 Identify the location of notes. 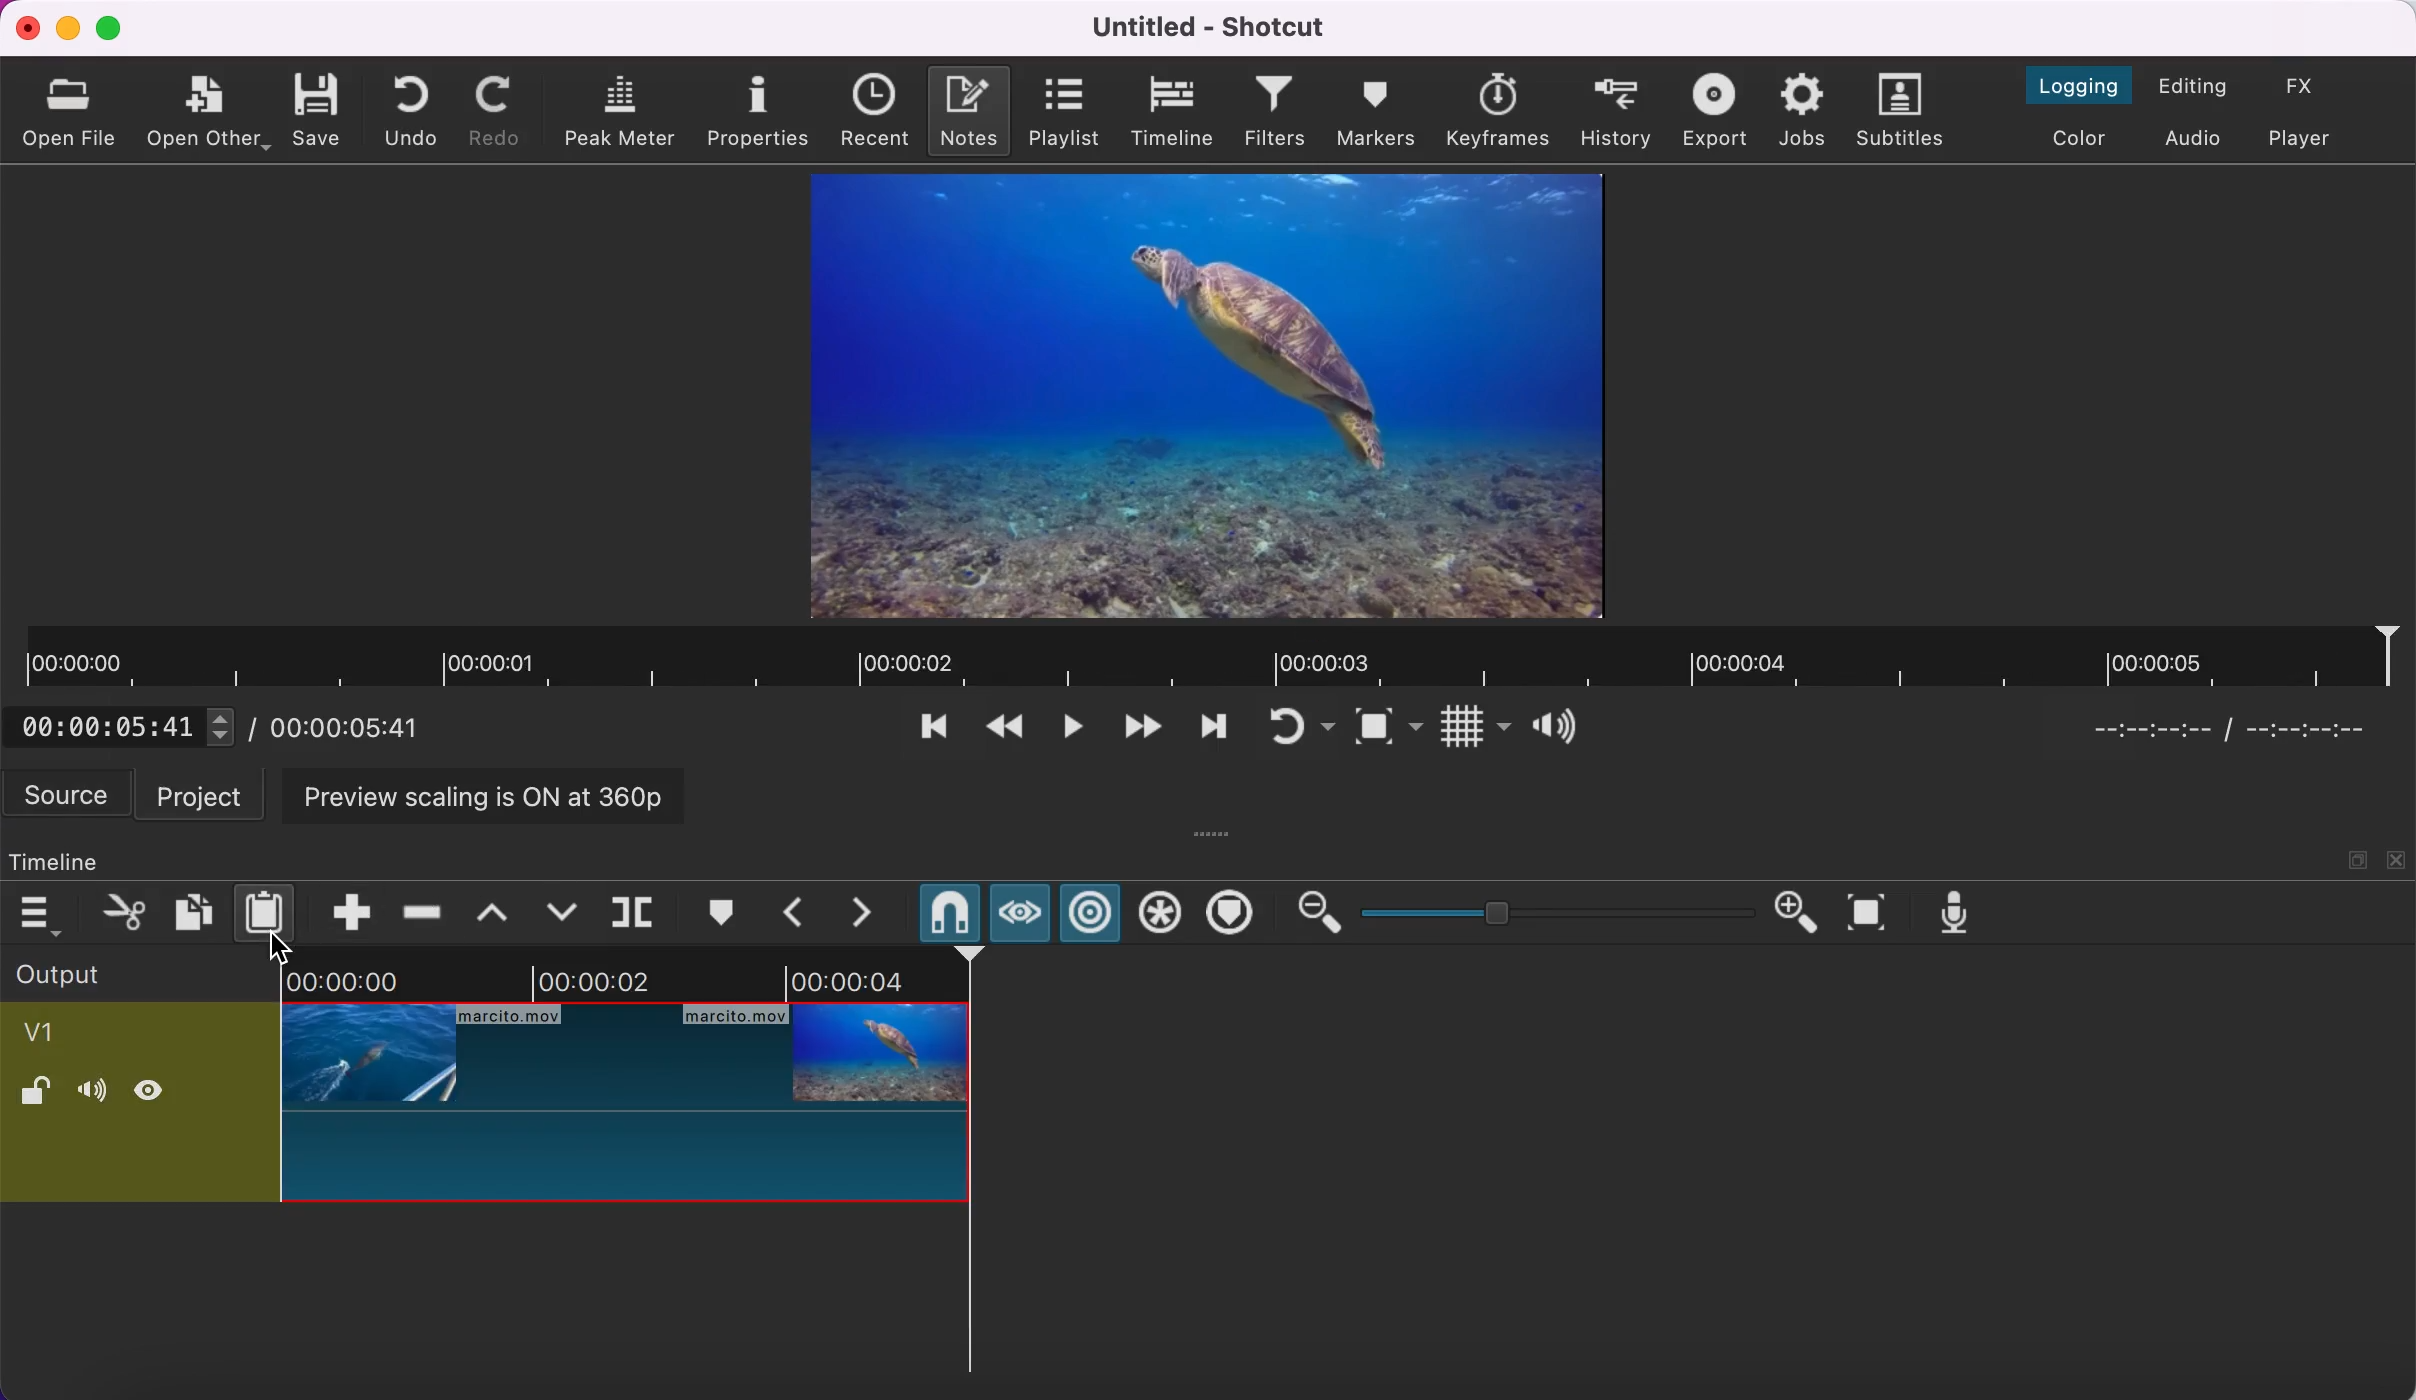
(971, 110).